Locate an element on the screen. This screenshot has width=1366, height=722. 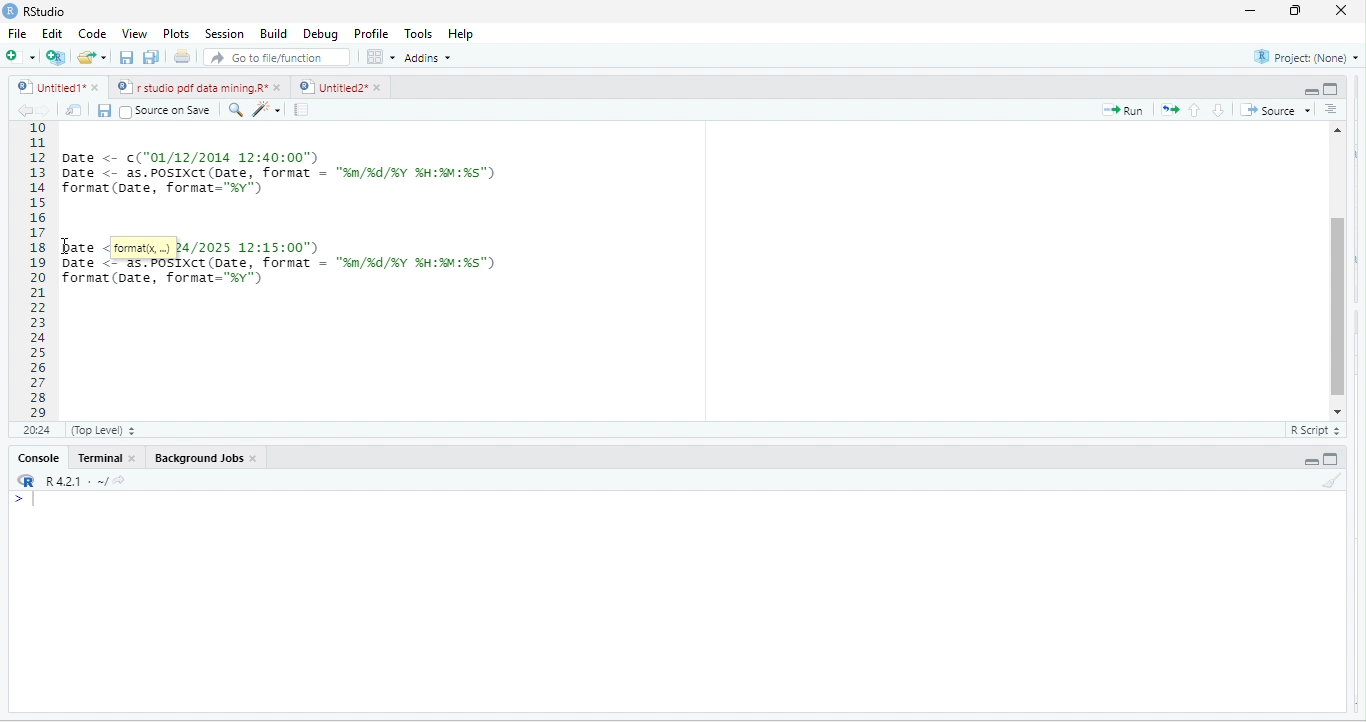
 Untitled2 is located at coordinates (332, 87).